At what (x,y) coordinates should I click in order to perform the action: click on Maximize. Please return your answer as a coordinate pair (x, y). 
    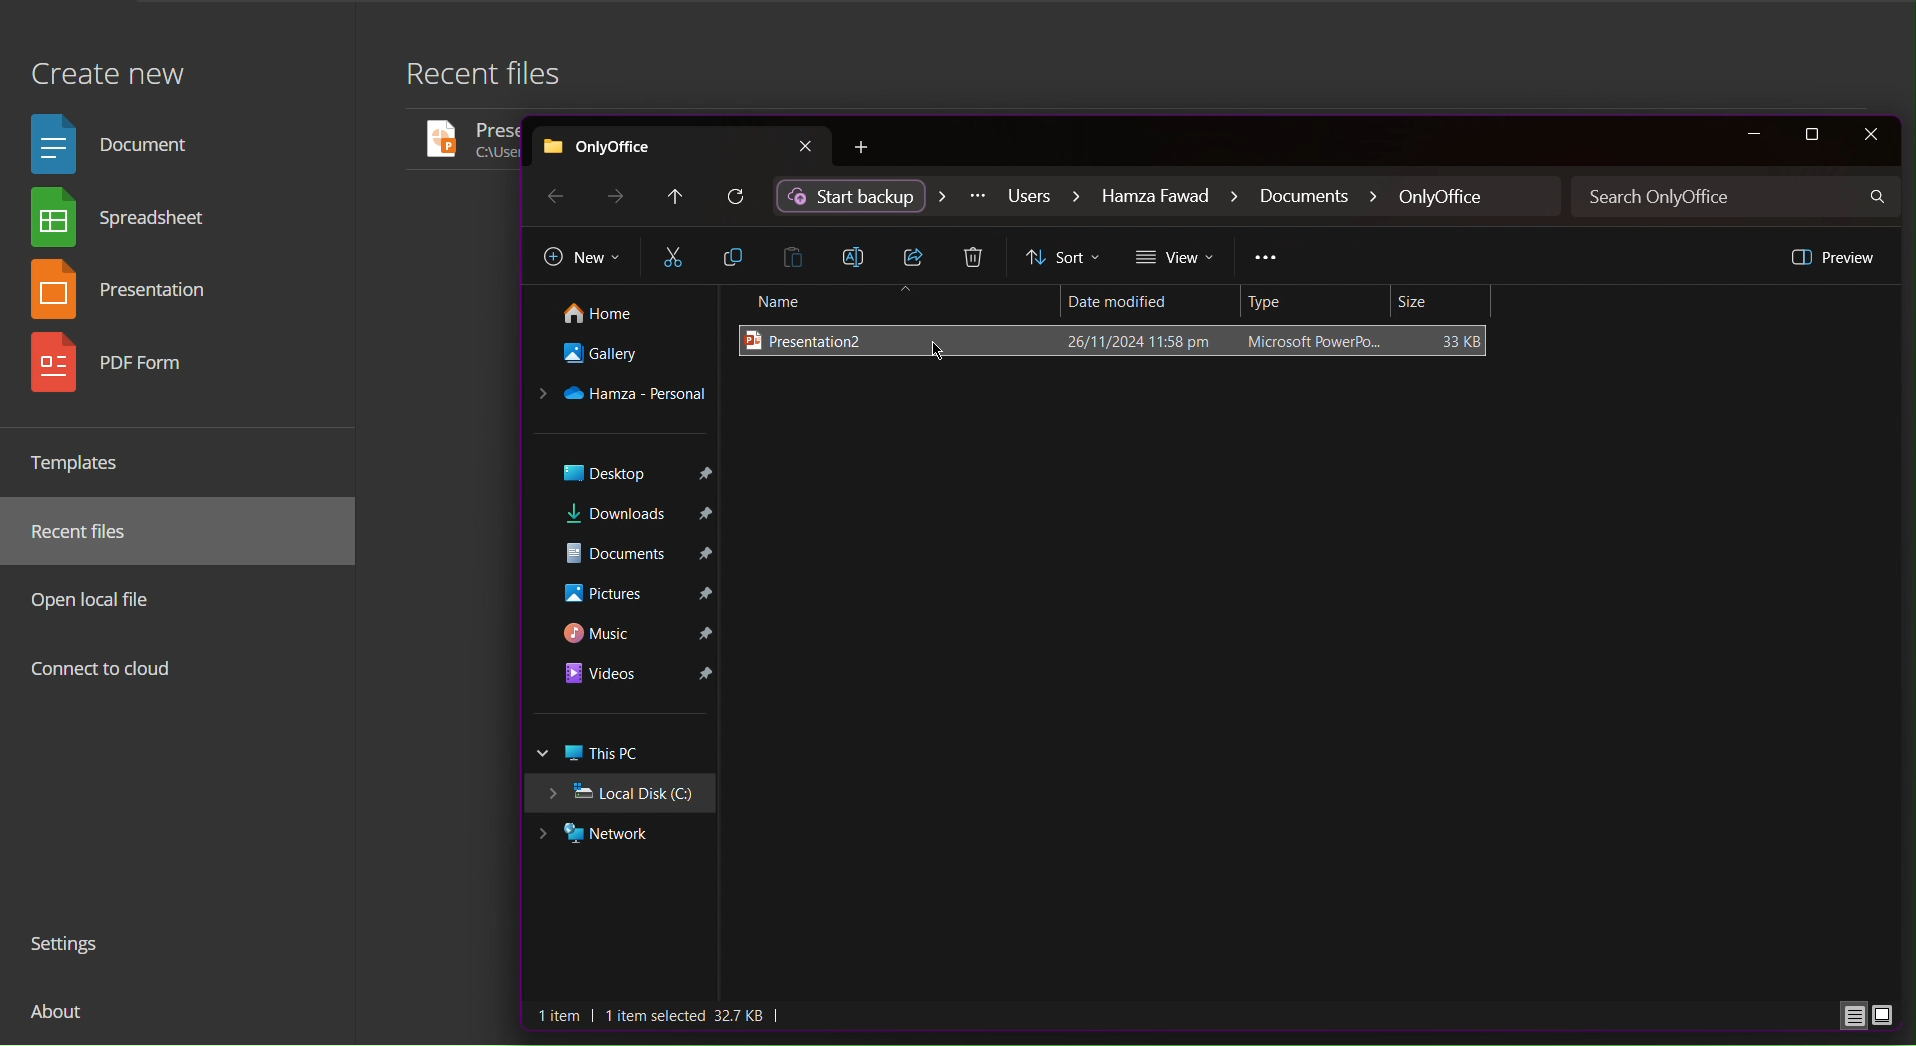
    Looking at the image, I should click on (1815, 135).